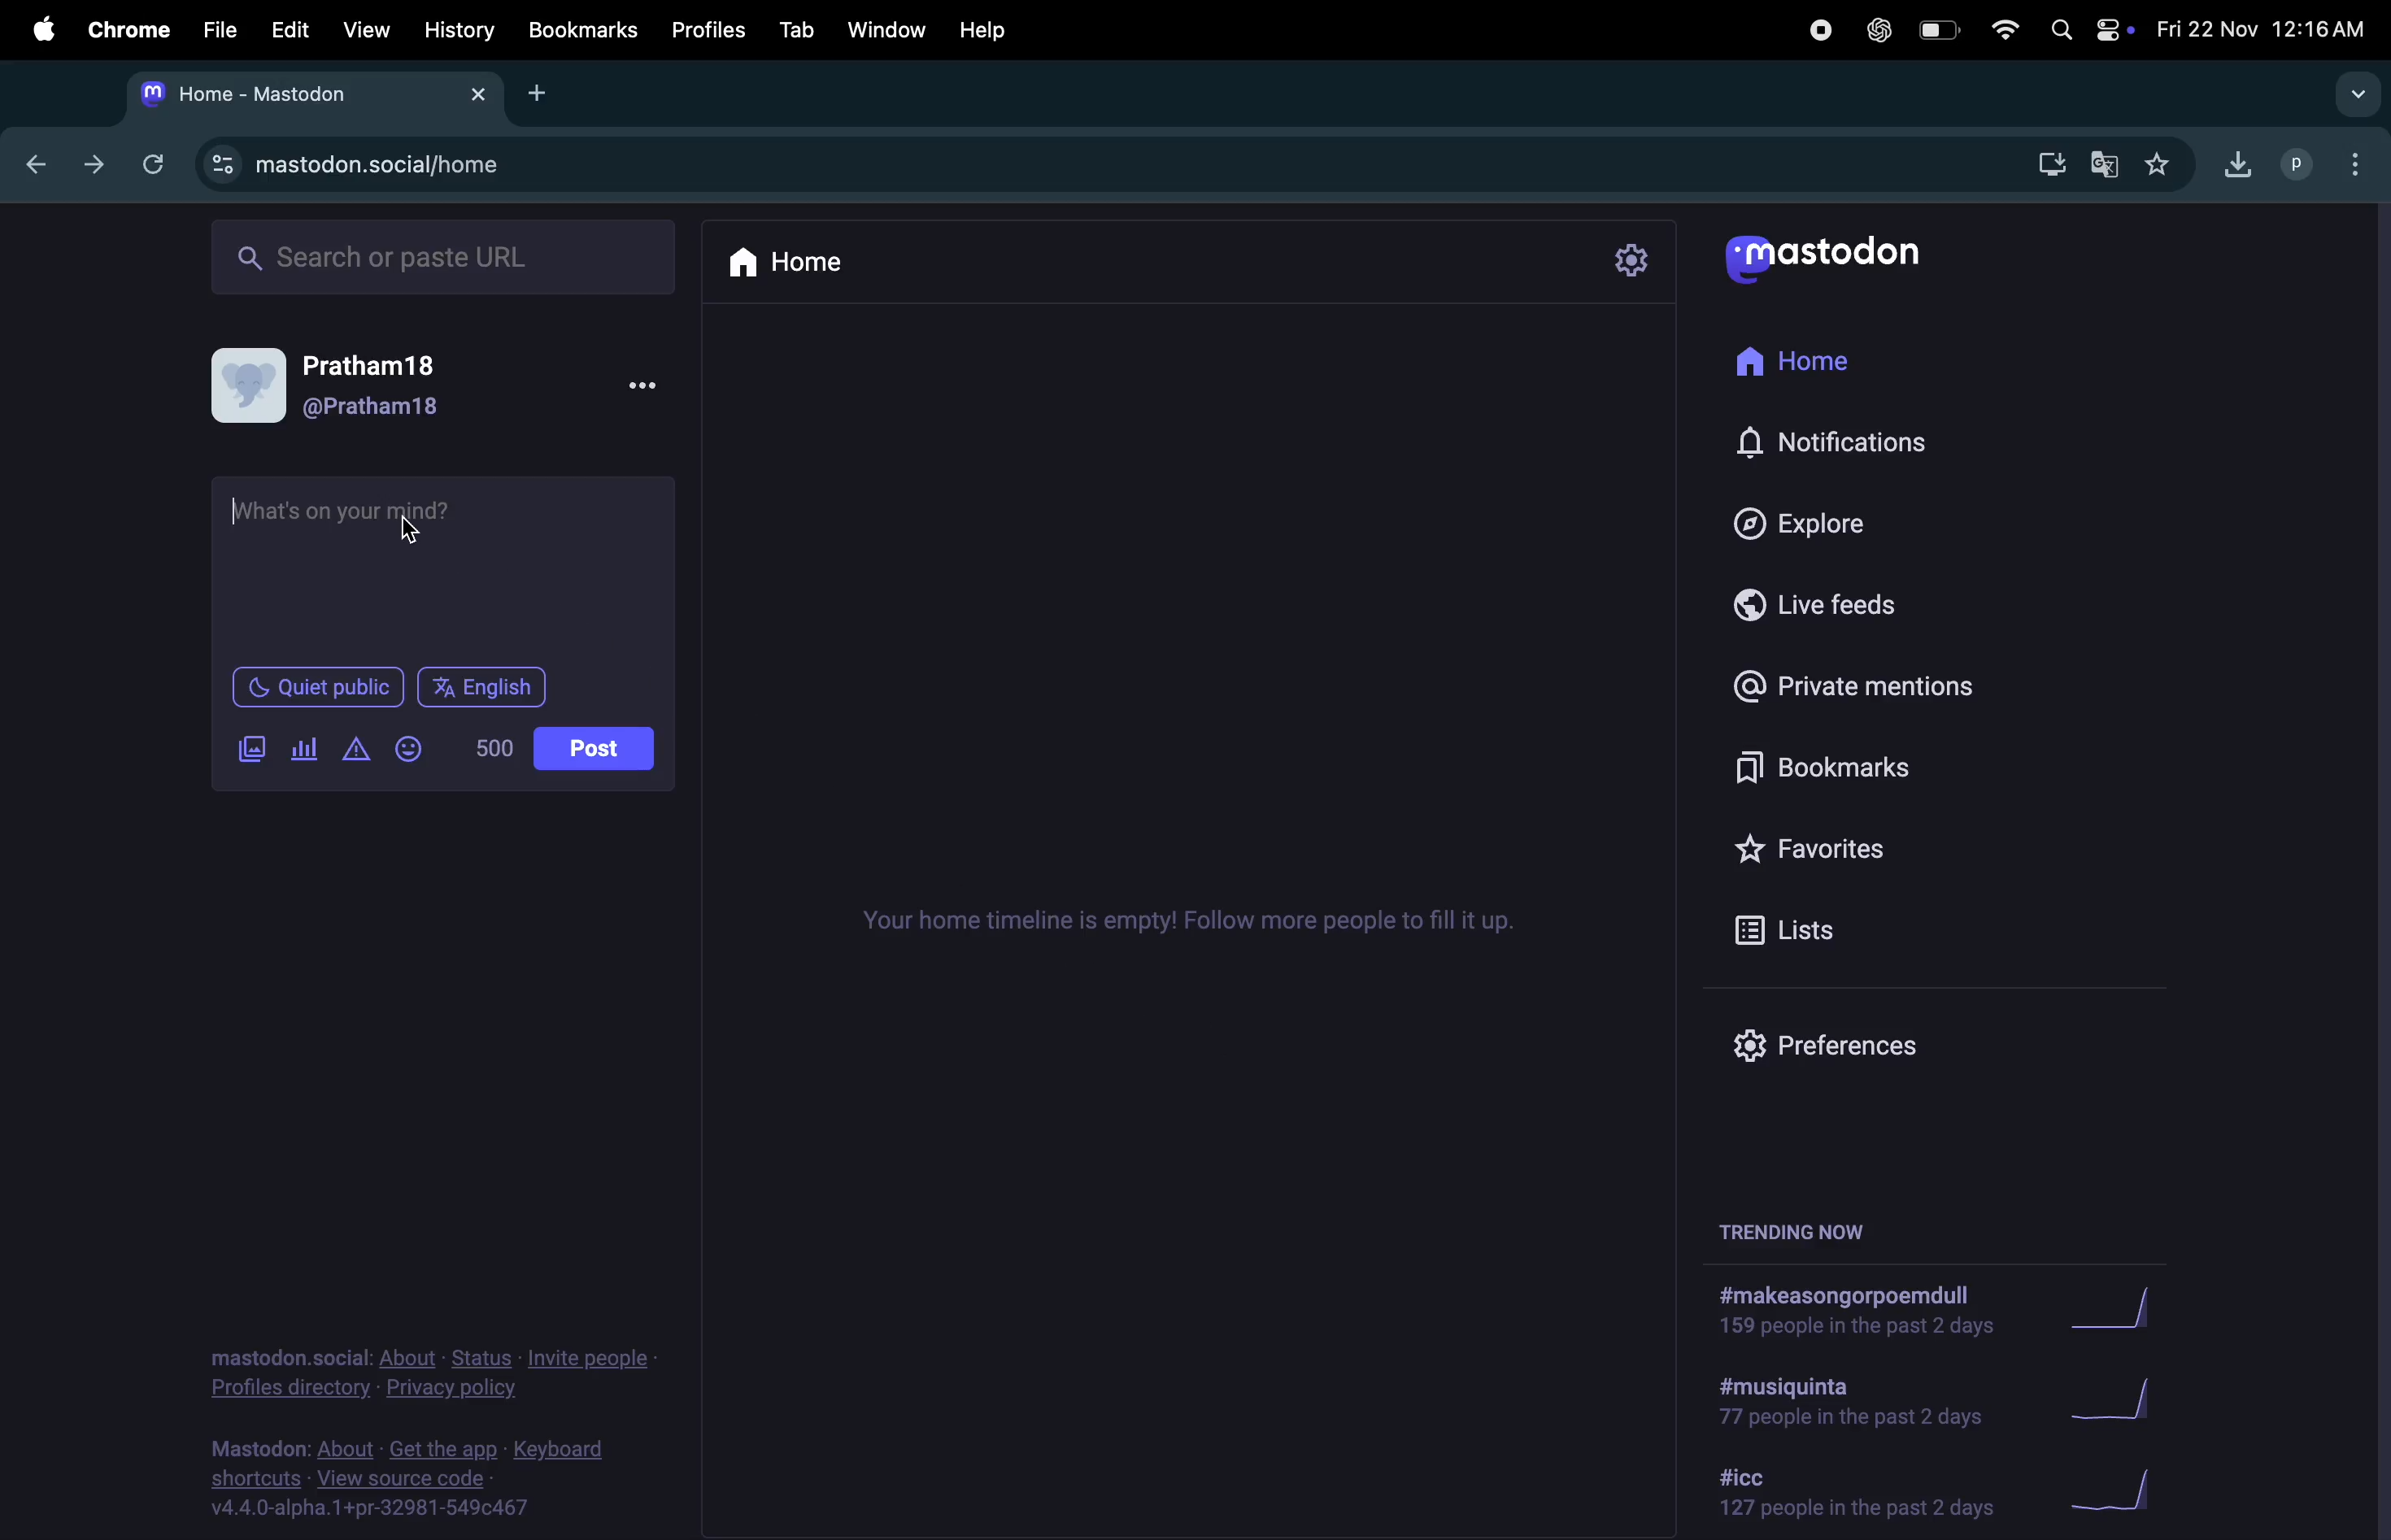 The height and width of the screenshot is (1540, 2391). I want to click on add content, so click(349, 749).